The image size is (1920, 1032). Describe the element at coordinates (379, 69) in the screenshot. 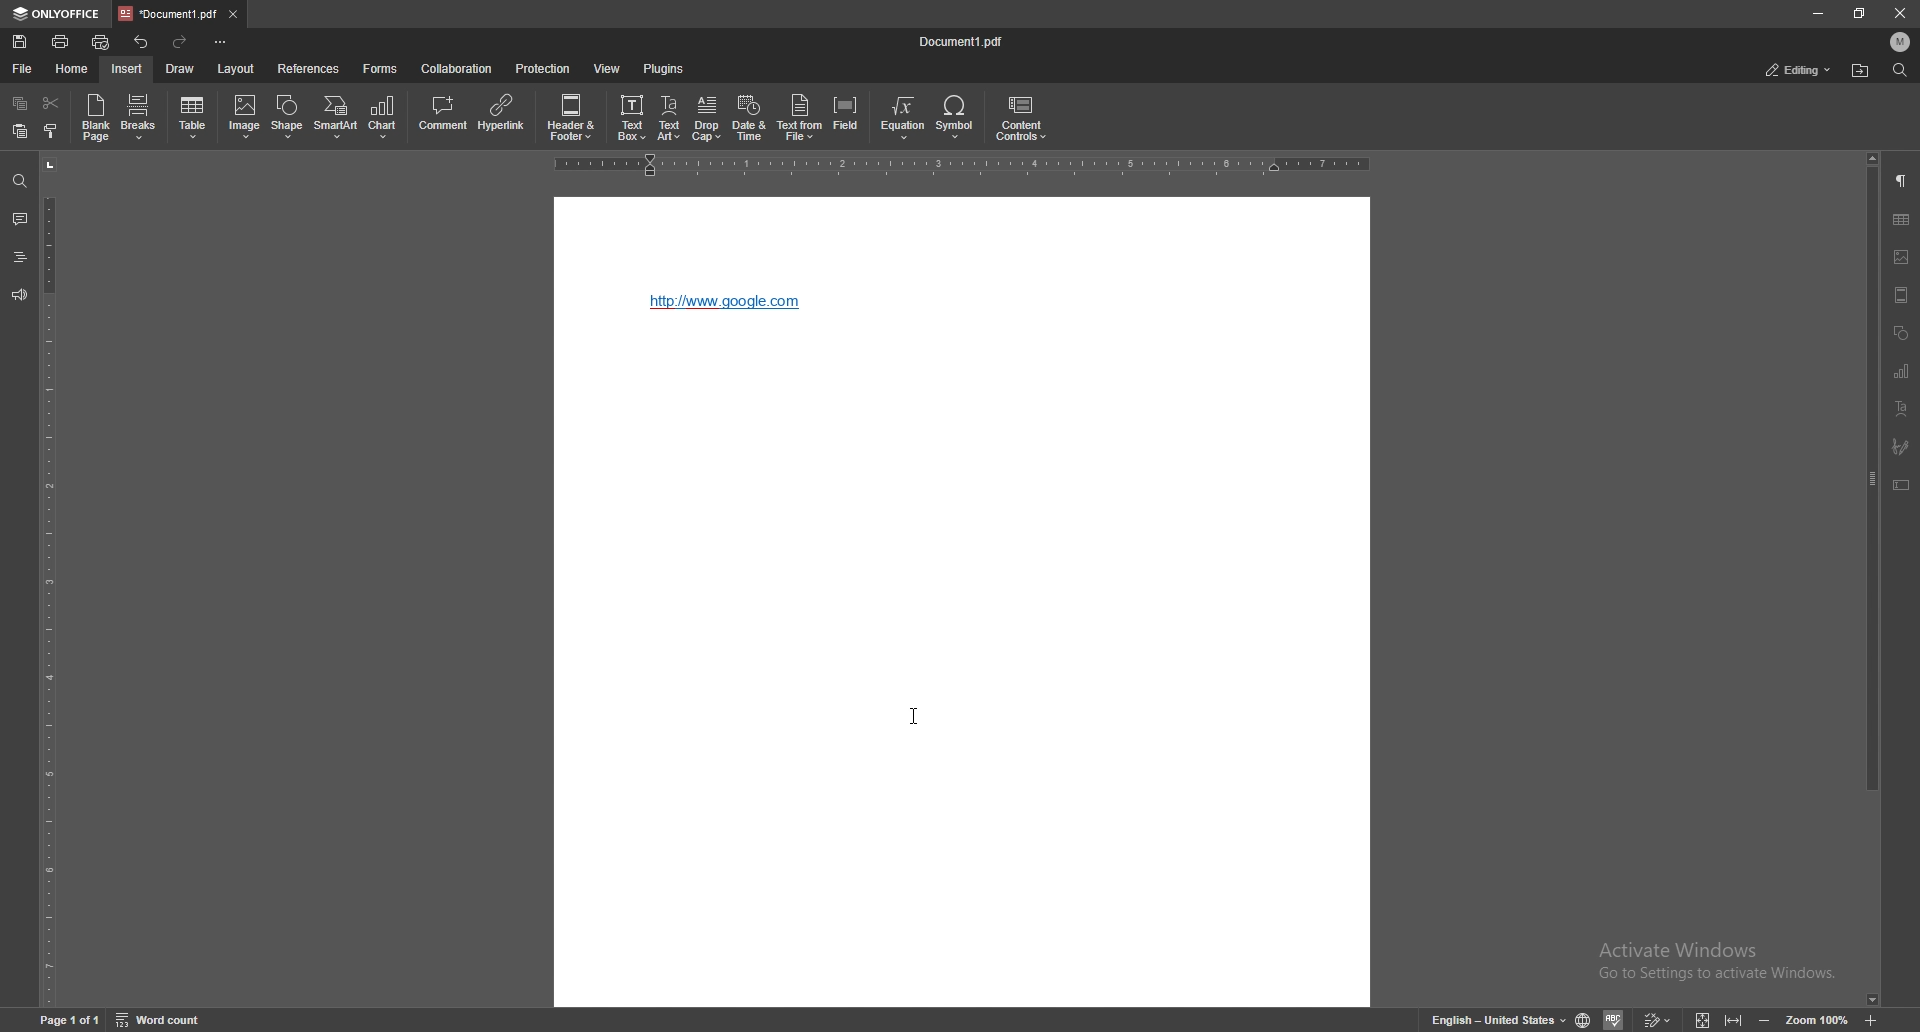

I see `forms` at that location.